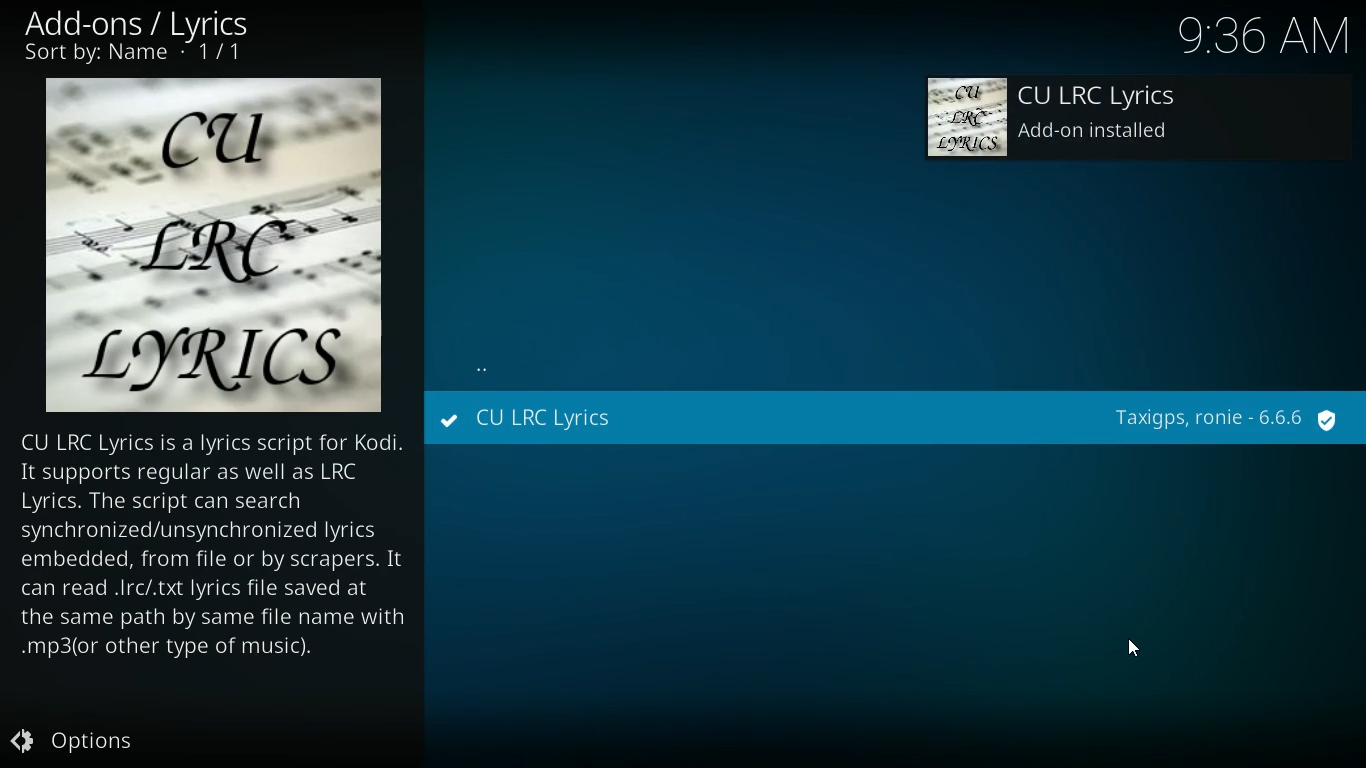 Image resolution: width=1366 pixels, height=768 pixels. I want to click on Cursor, so click(1134, 648).